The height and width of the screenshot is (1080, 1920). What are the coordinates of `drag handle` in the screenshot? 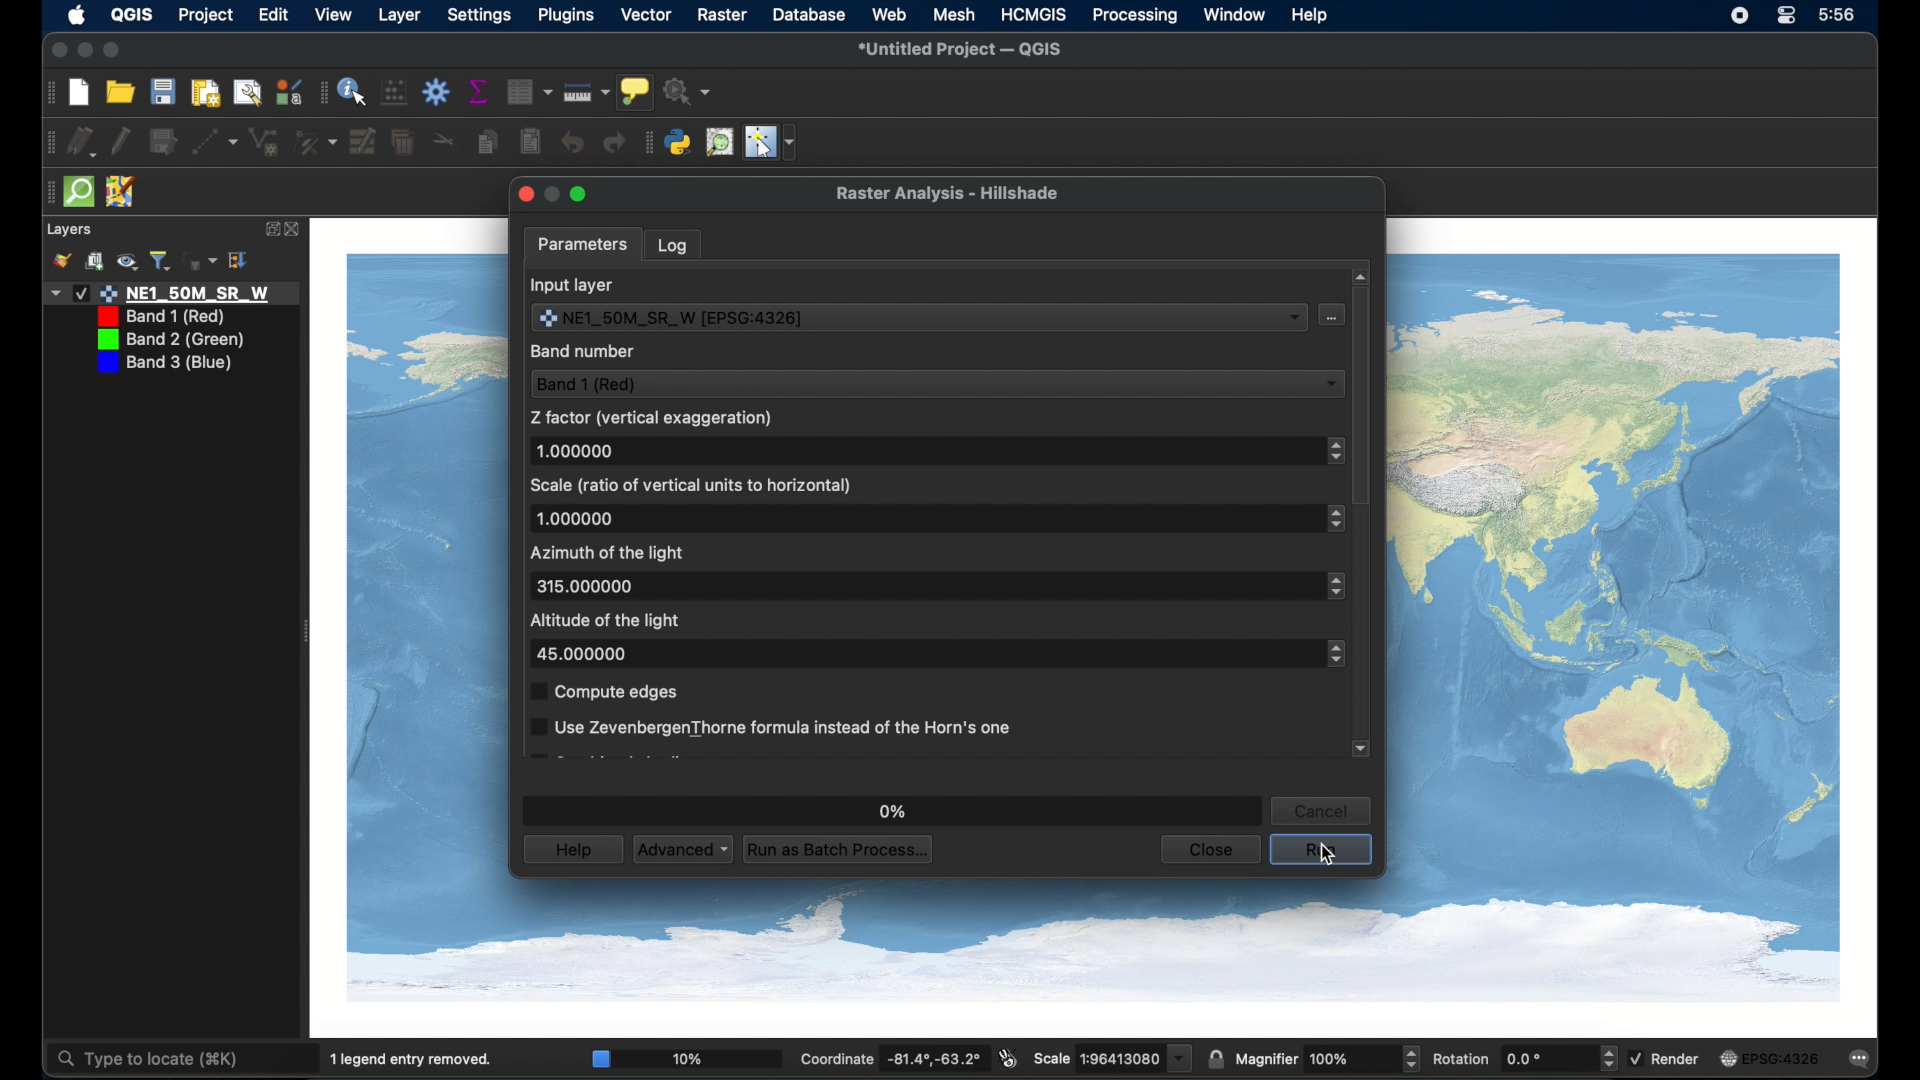 It's located at (320, 92).